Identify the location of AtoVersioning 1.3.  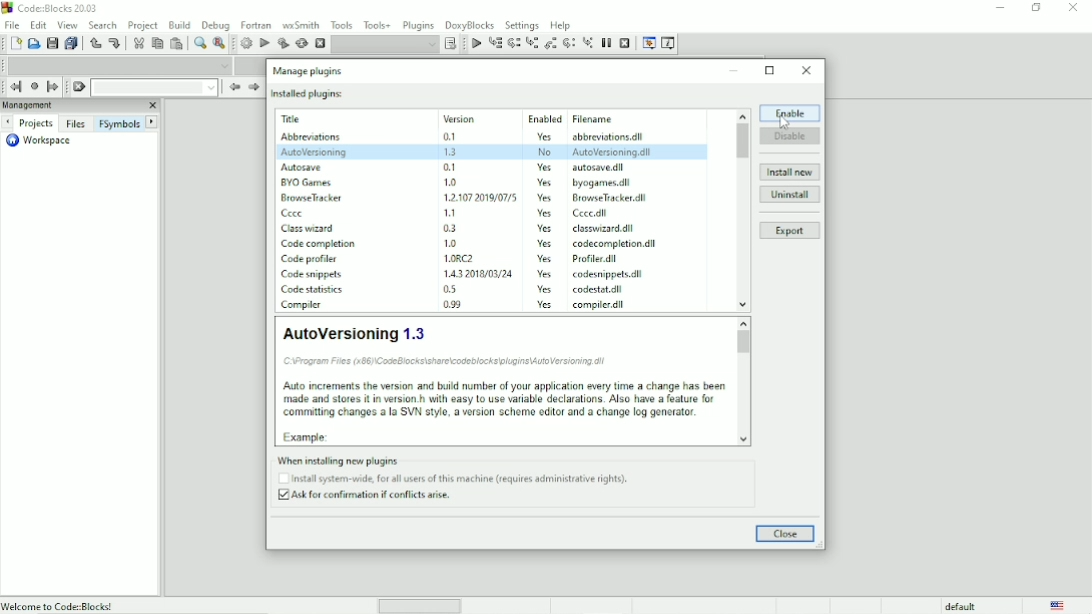
(502, 381).